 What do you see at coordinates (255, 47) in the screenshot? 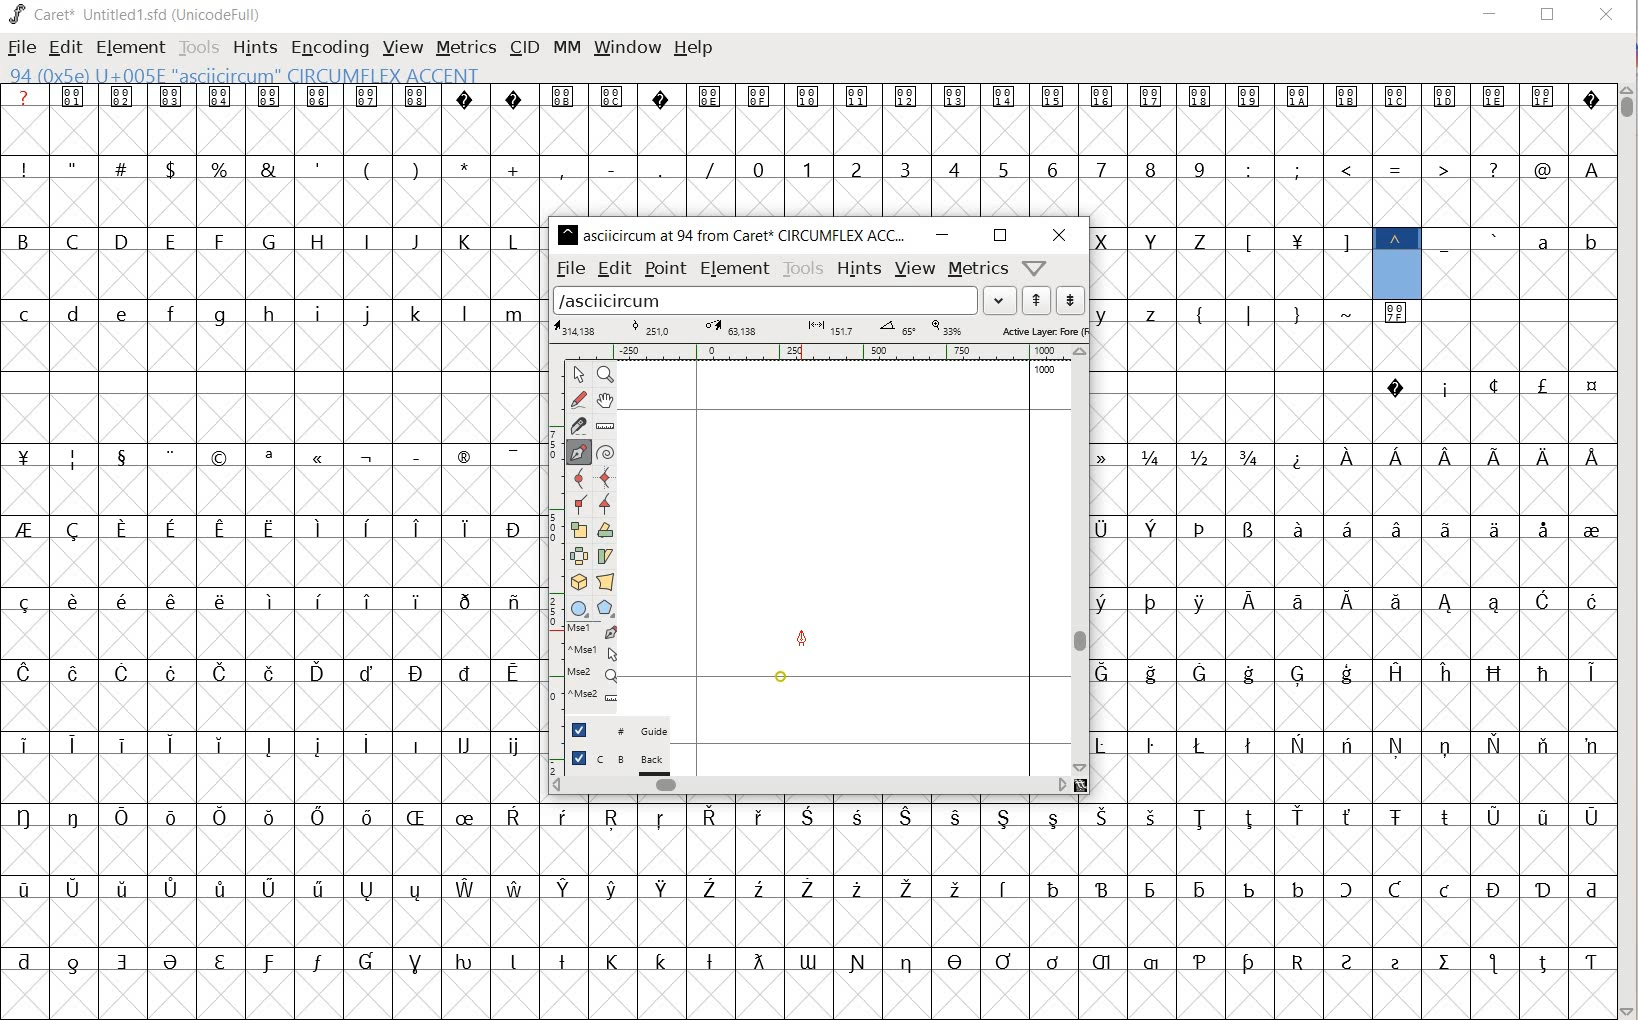
I see `HINTS` at bounding box center [255, 47].